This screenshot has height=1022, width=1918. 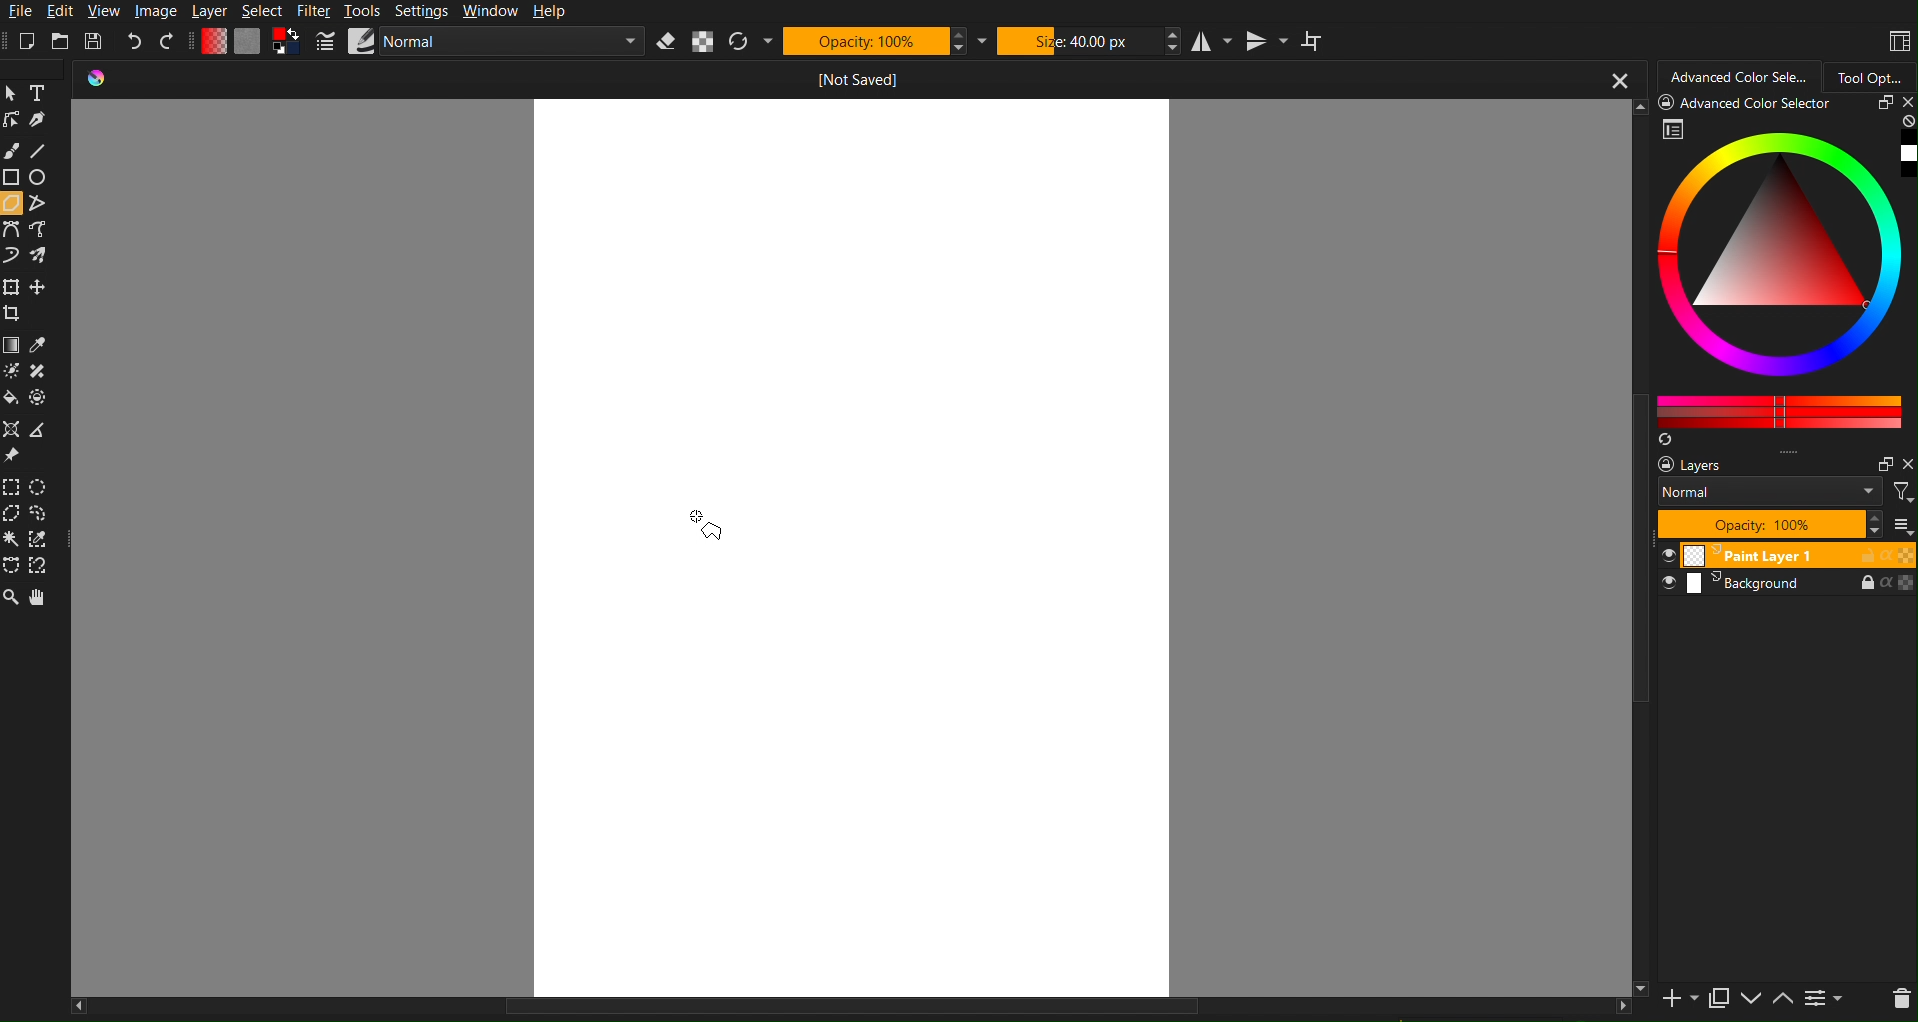 I want to click on dynamic brush tool, so click(x=12, y=257).